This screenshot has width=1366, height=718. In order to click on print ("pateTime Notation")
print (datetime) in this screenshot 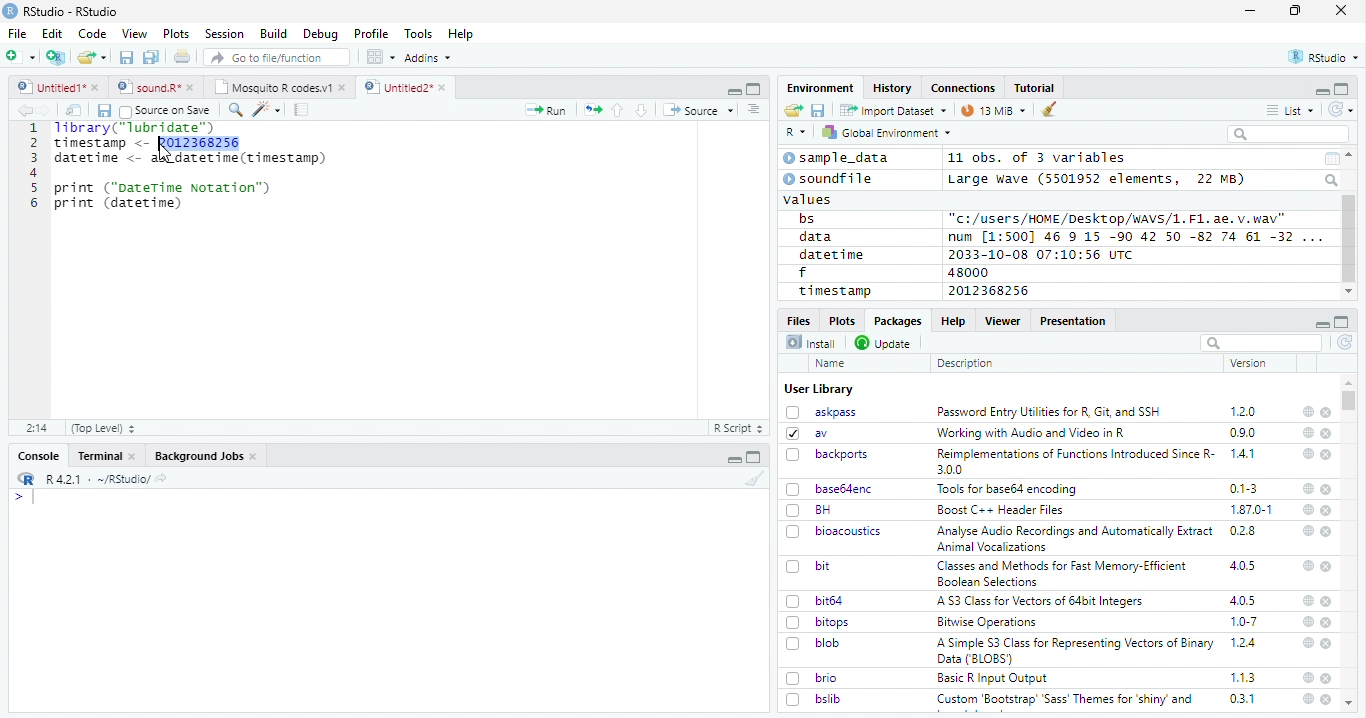, I will do `click(164, 196)`.